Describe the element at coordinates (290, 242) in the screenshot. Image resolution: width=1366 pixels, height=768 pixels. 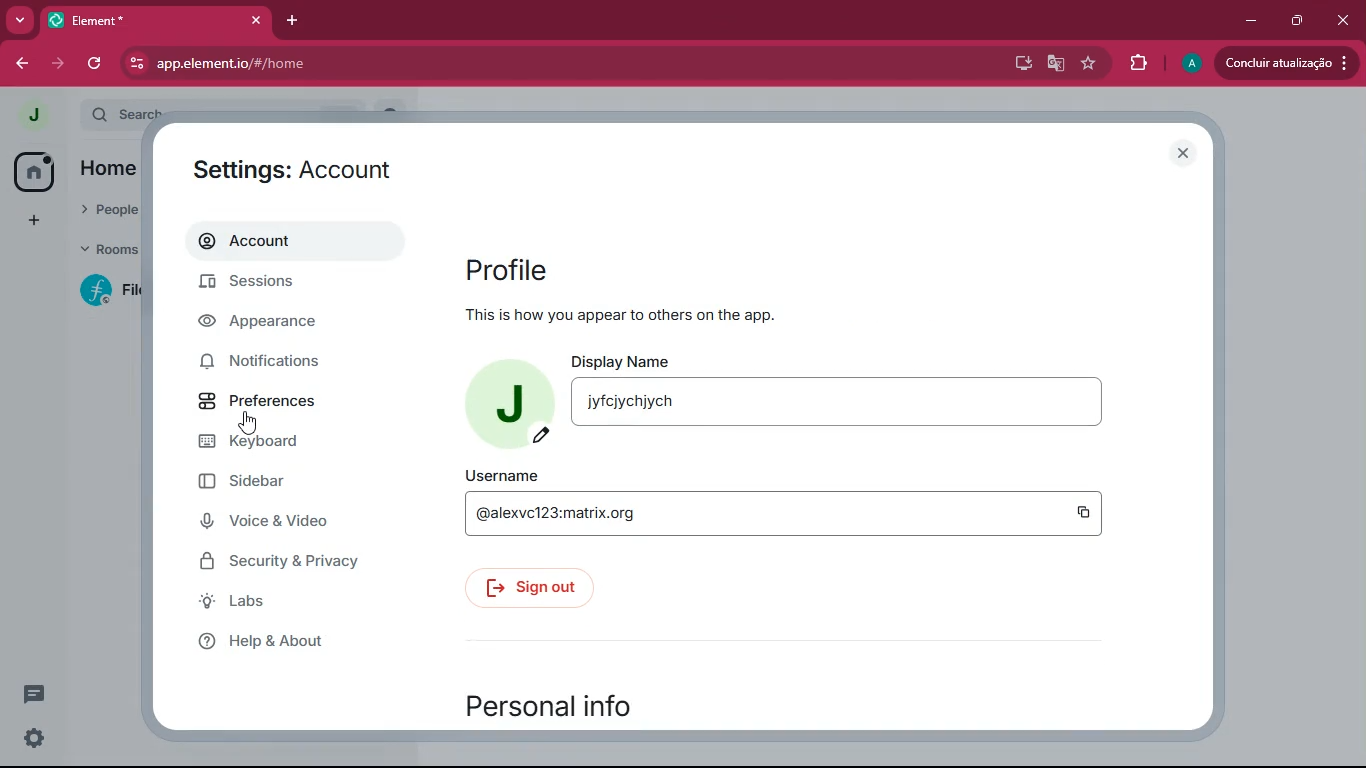
I see `account` at that location.